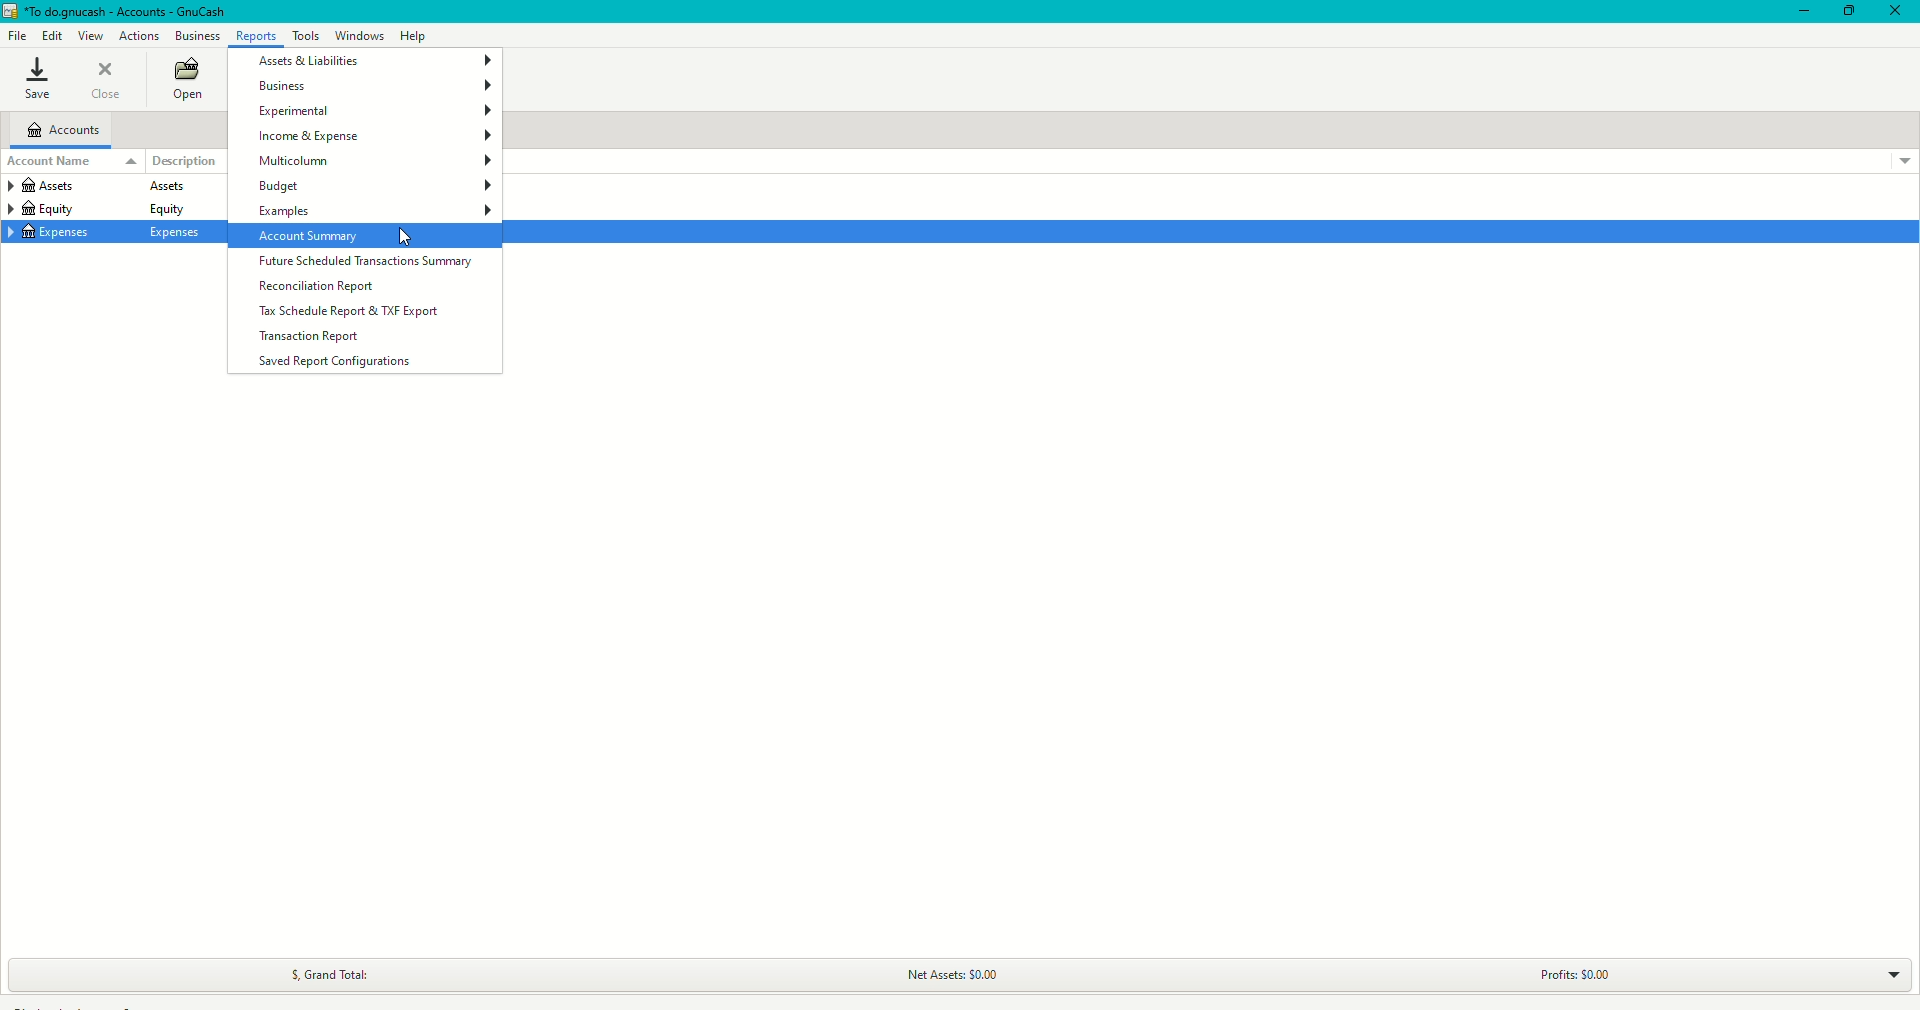 The image size is (1920, 1010). I want to click on Close, so click(106, 82).